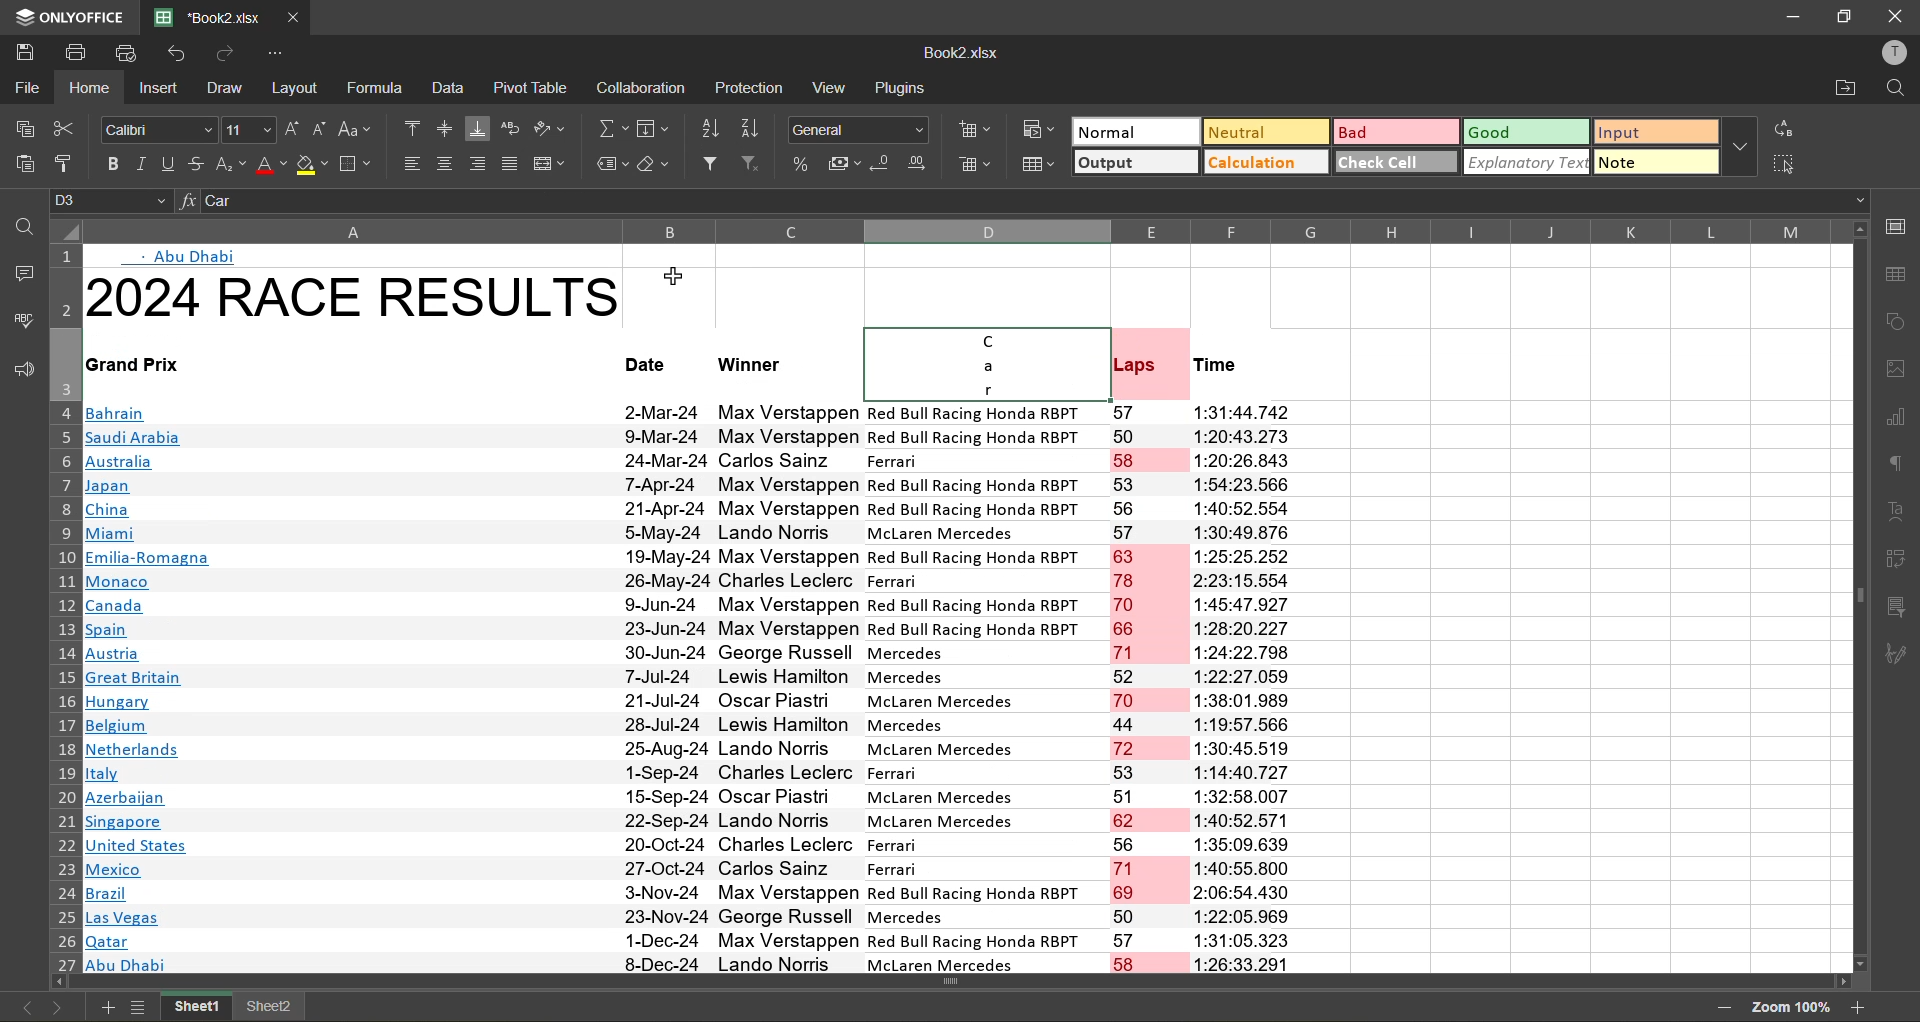  What do you see at coordinates (145, 162) in the screenshot?
I see `italic` at bounding box center [145, 162].